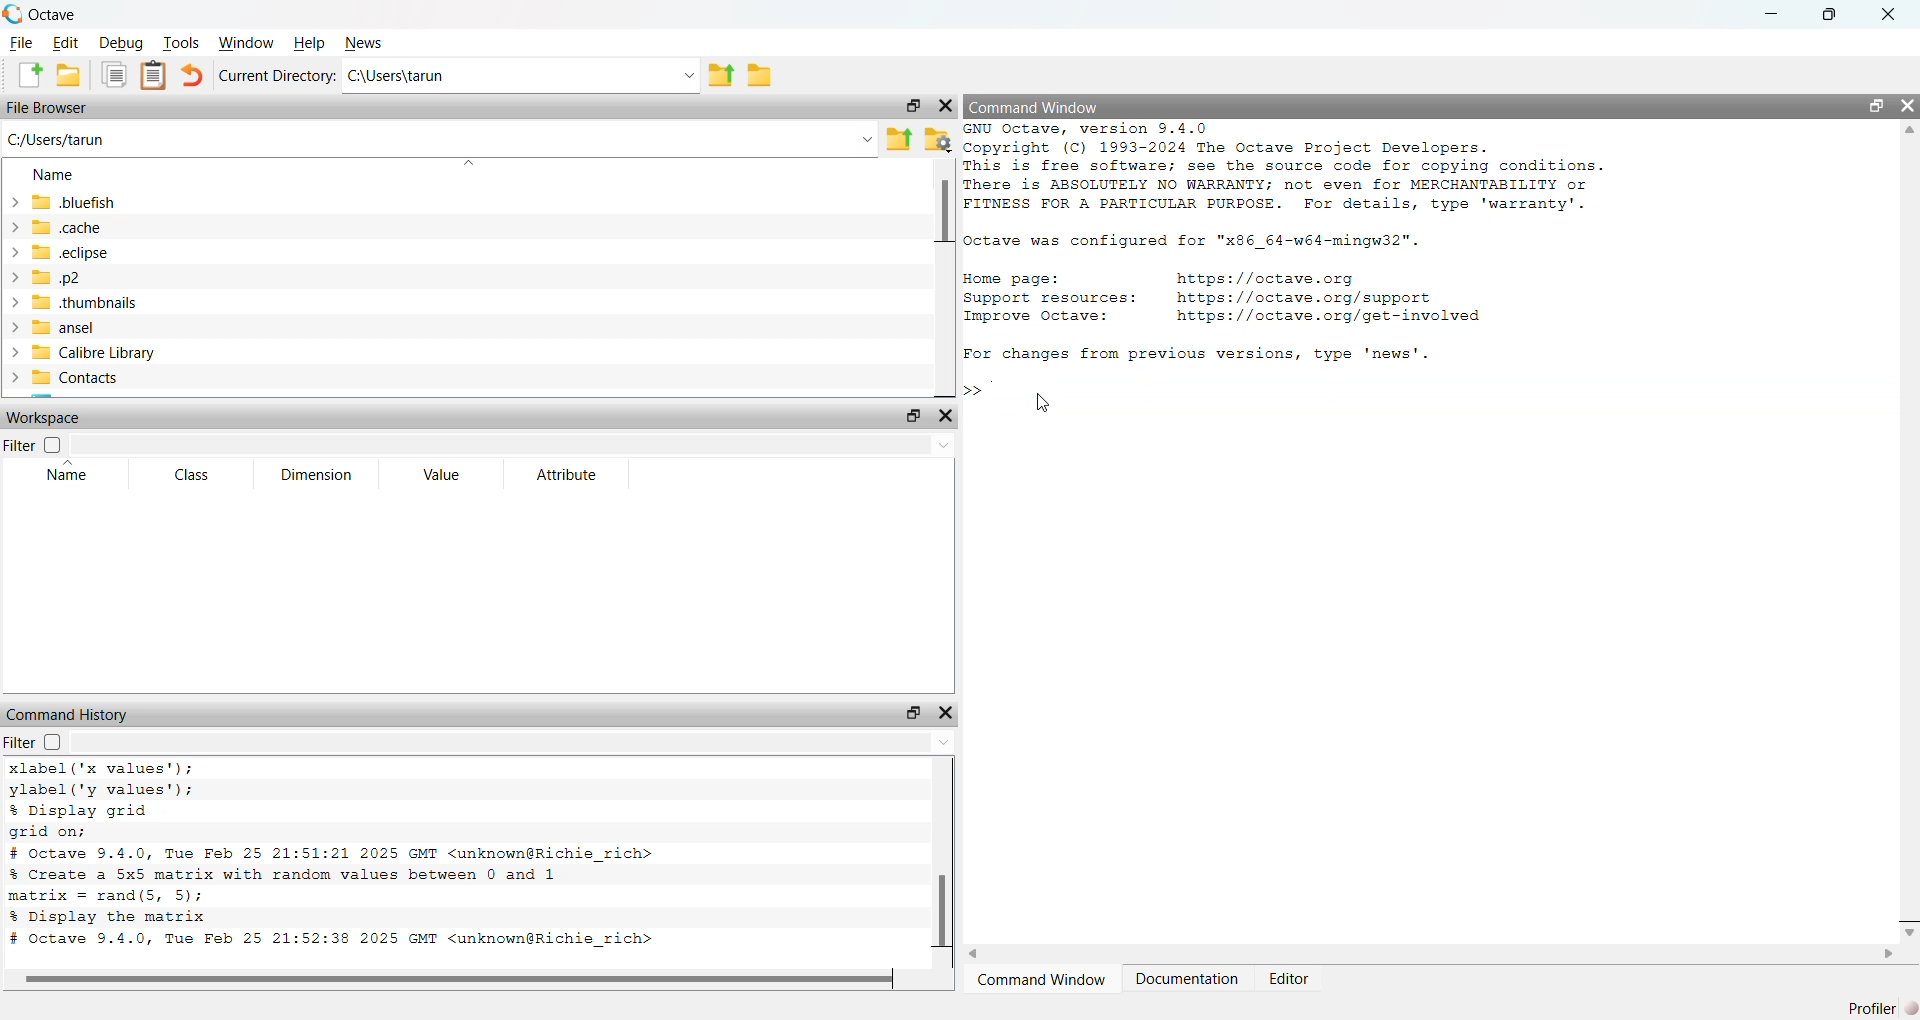  What do you see at coordinates (368, 41) in the screenshot?
I see `News` at bounding box center [368, 41].